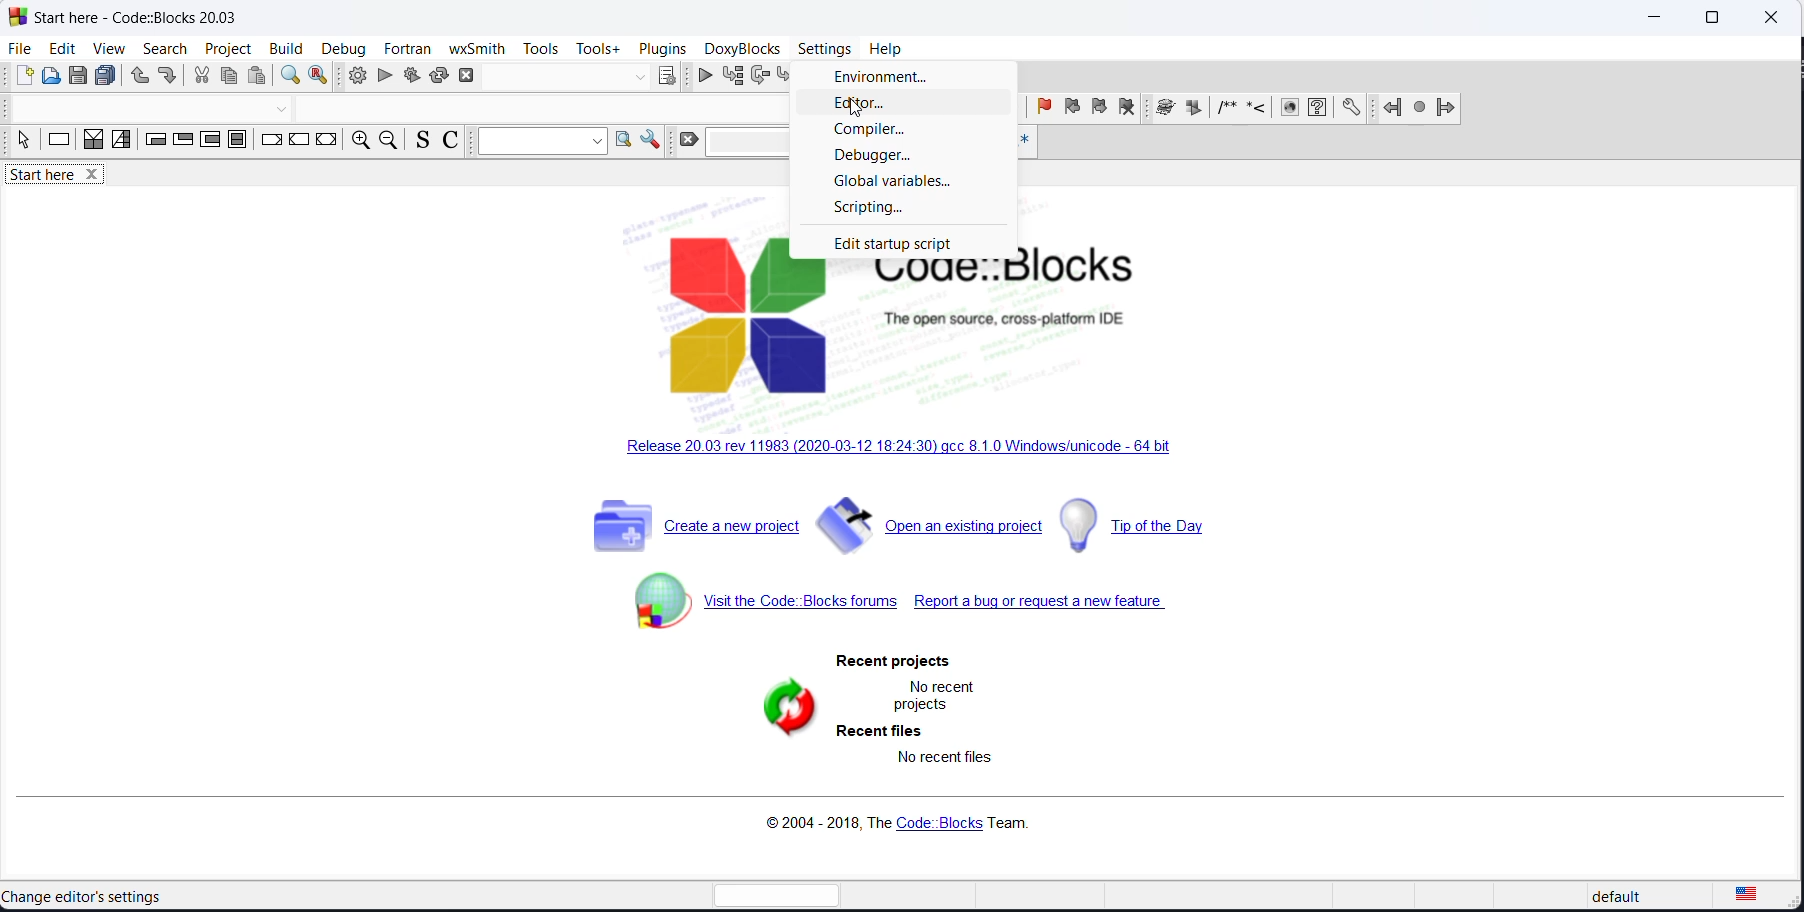 This screenshot has height=912, width=1804. What do you see at coordinates (104, 47) in the screenshot?
I see `view` at bounding box center [104, 47].